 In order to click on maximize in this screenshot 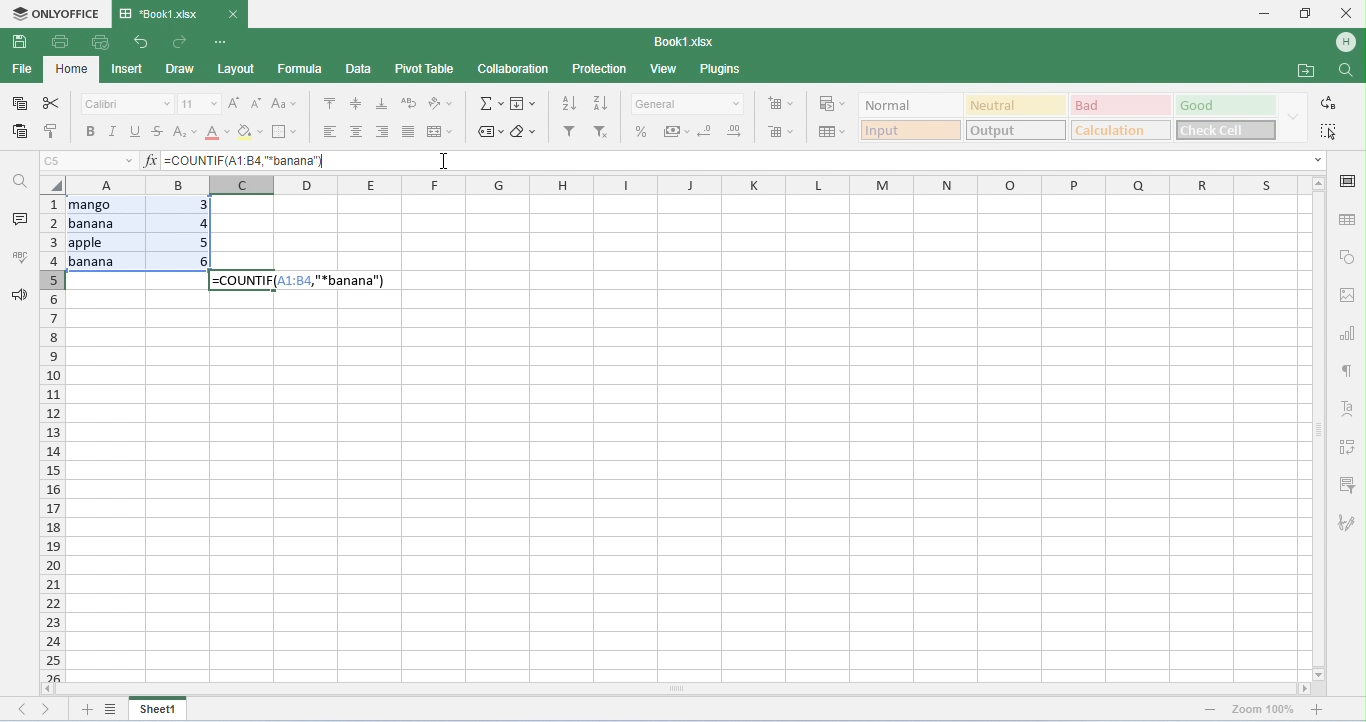, I will do `click(1303, 13)`.